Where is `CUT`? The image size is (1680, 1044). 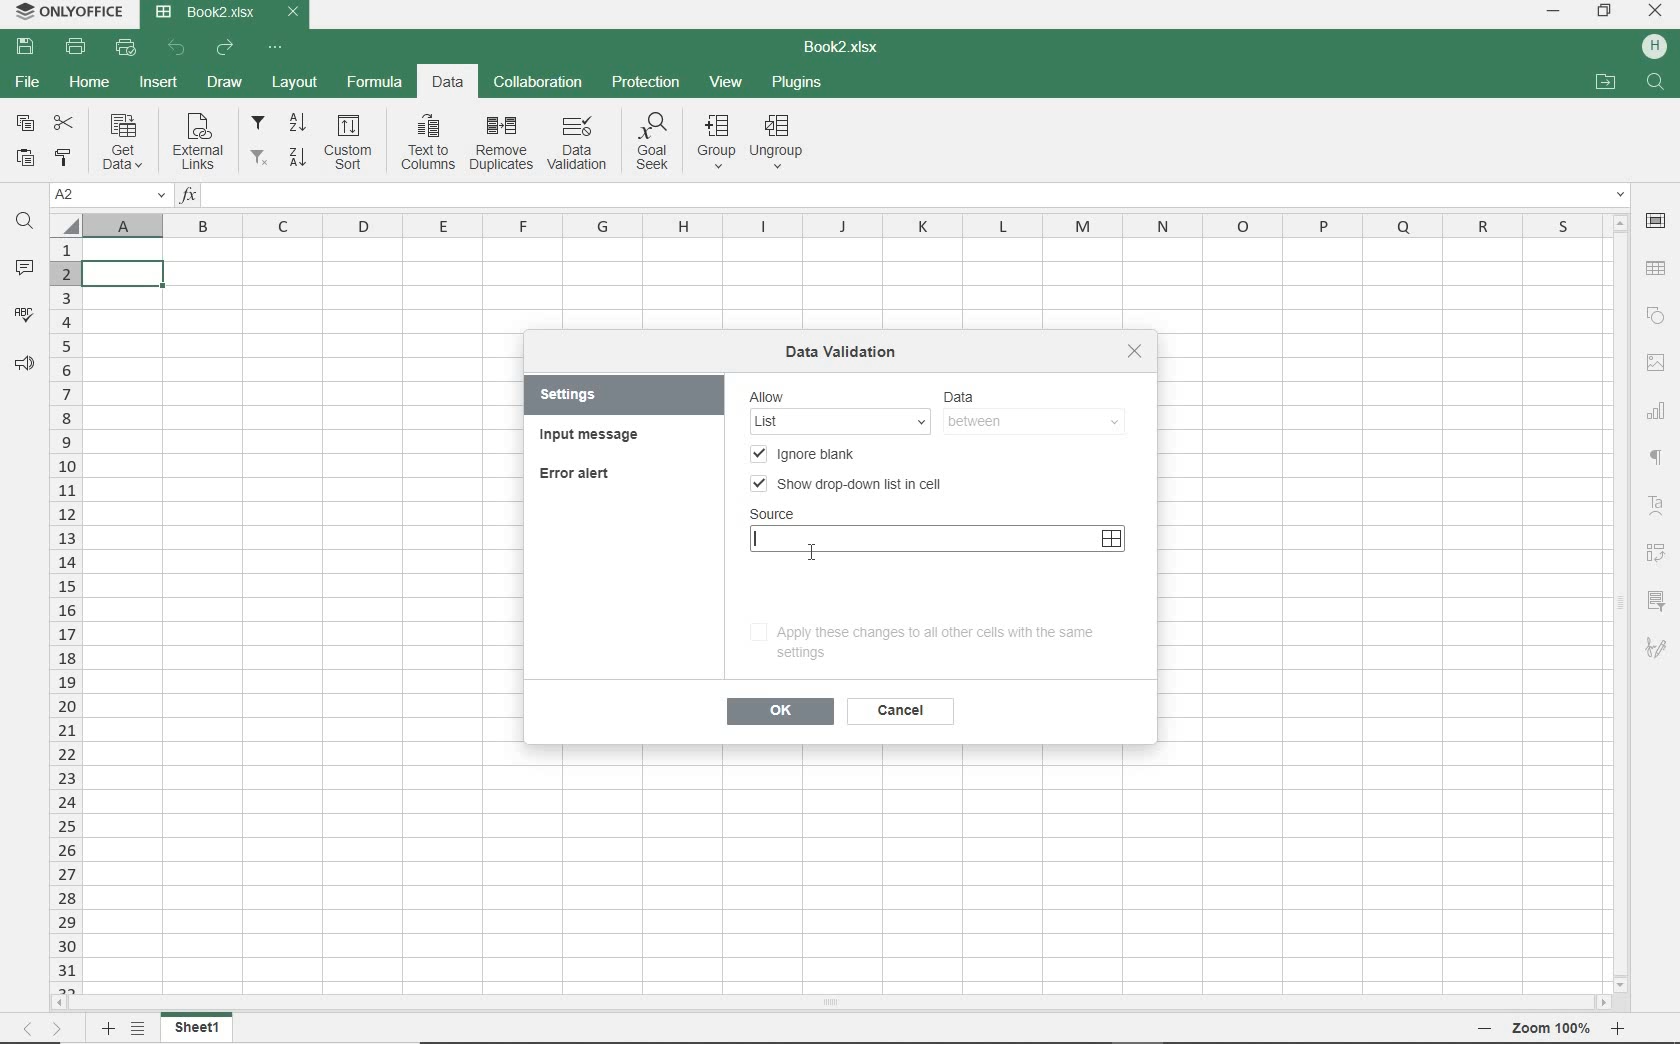
CUT is located at coordinates (64, 124).